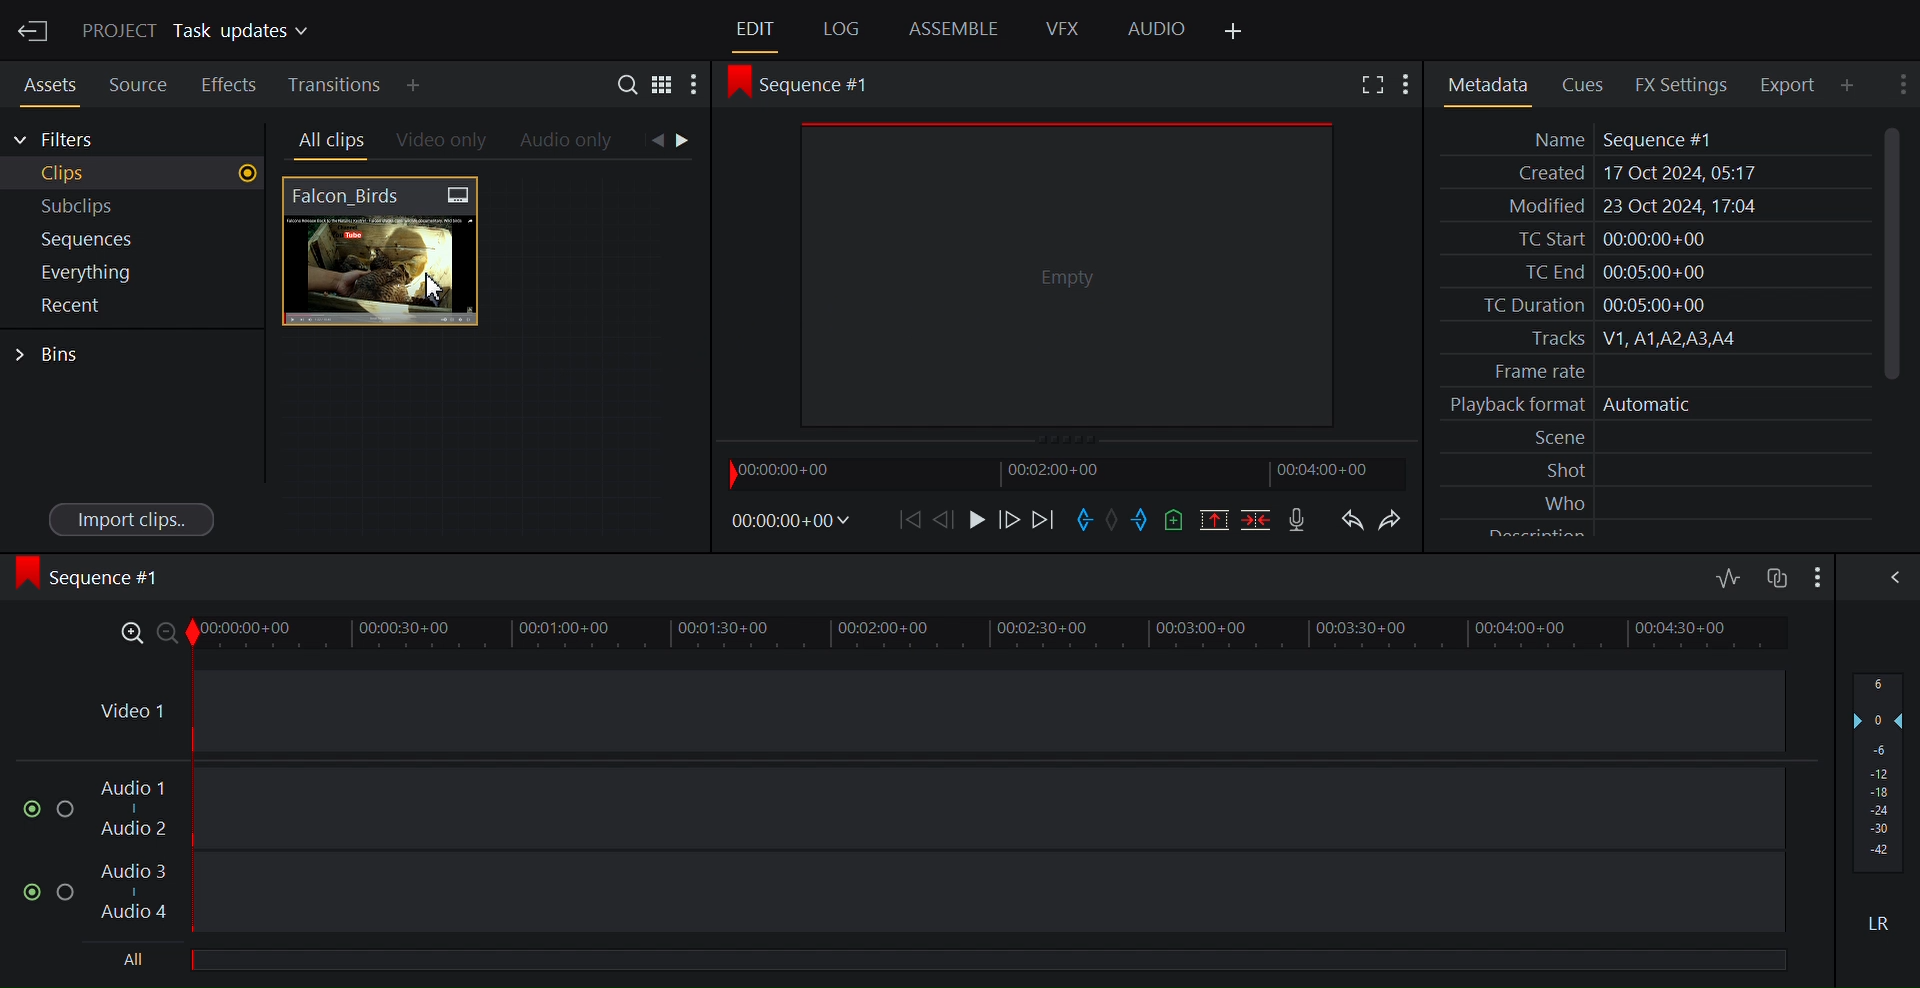  Describe the element at coordinates (1900, 83) in the screenshot. I see `Show settings menu` at that location.